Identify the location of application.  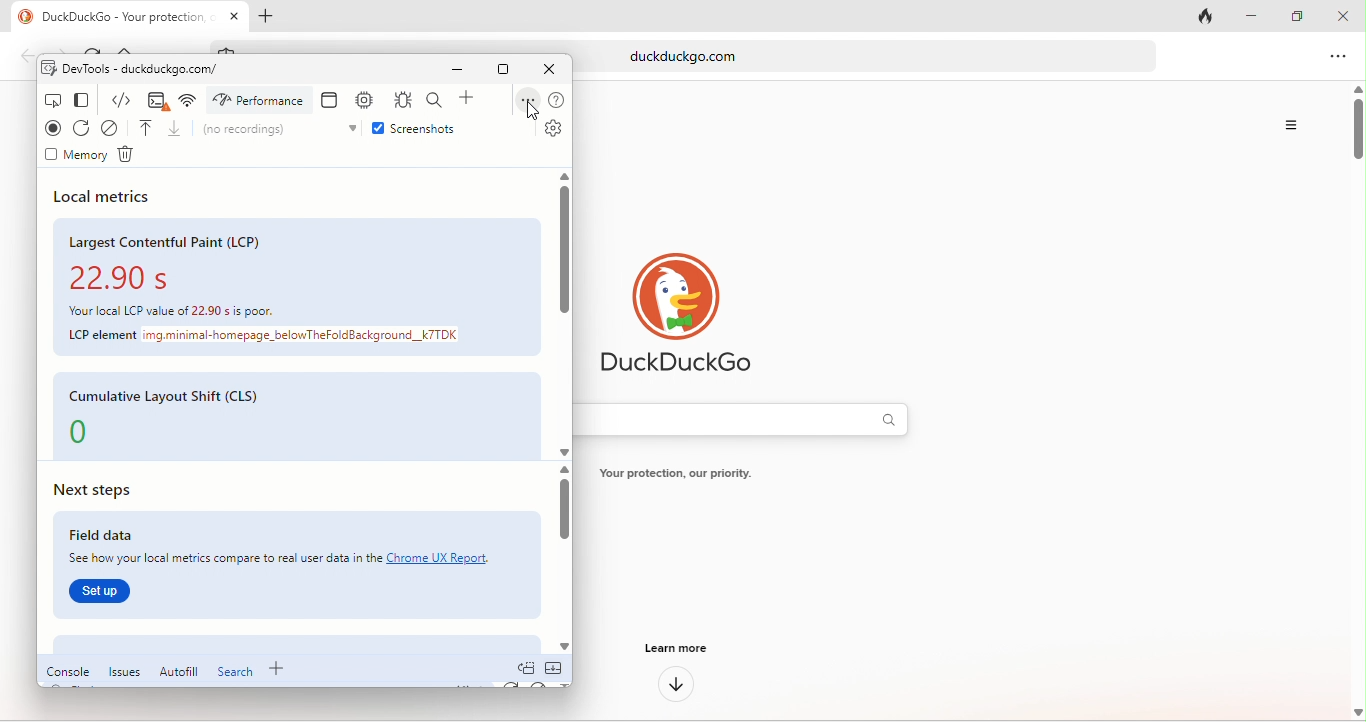
(332, 100).